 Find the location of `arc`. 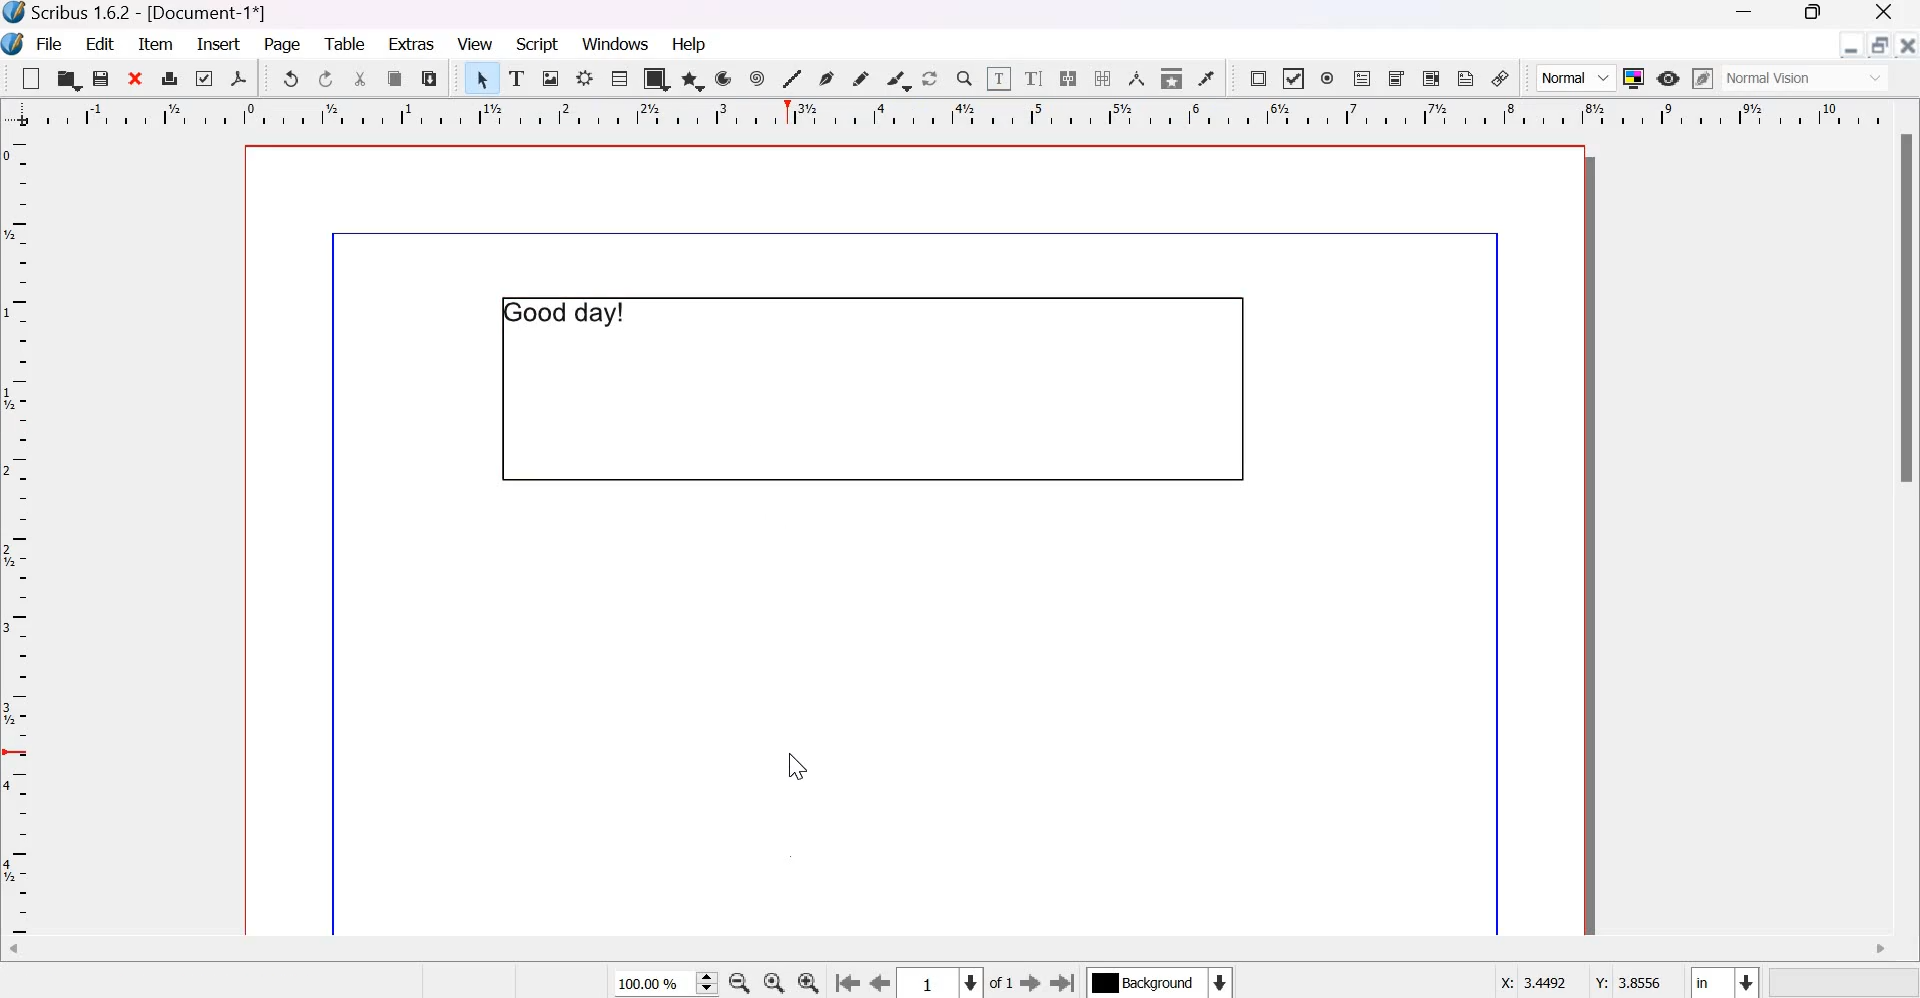

arc is located at coordinates (724, 78).